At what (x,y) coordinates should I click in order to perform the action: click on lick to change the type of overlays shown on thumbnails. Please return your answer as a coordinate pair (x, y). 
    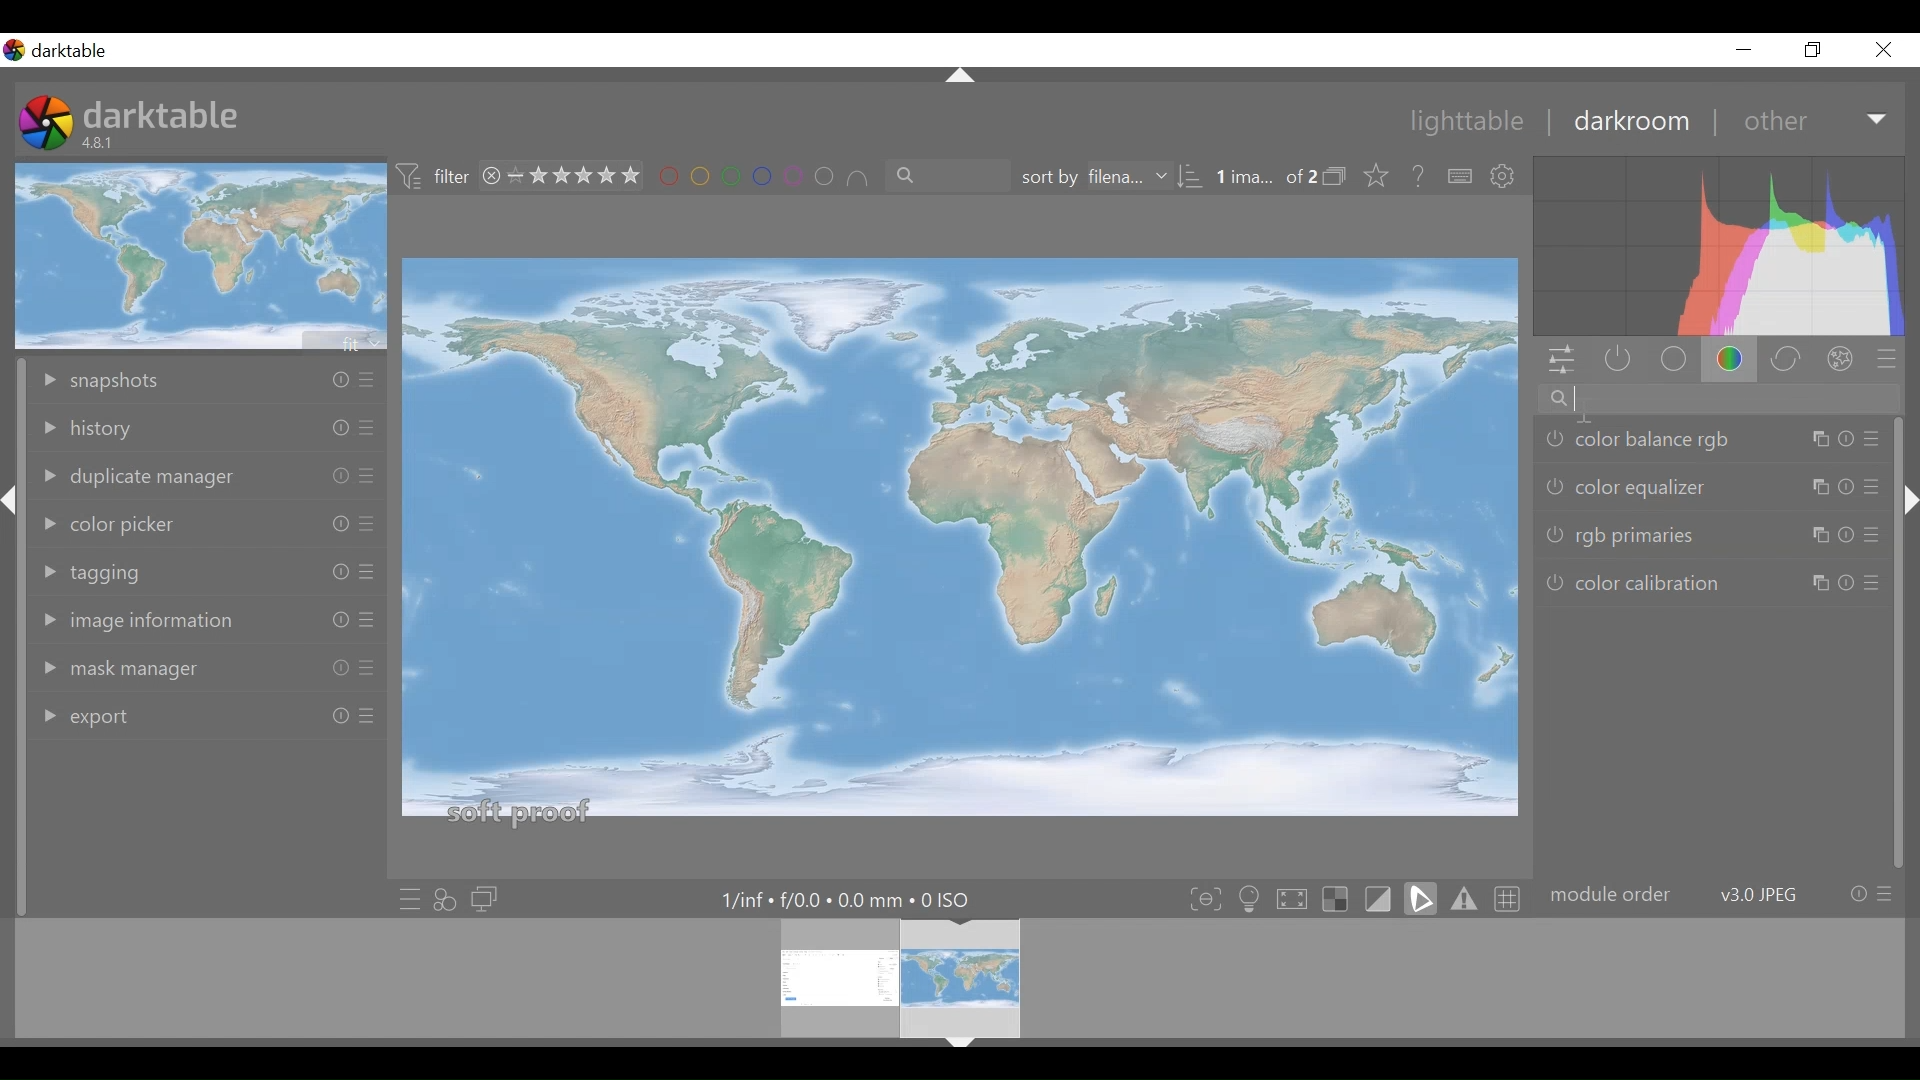
    Looking at the image, I should click on (1378, 177).